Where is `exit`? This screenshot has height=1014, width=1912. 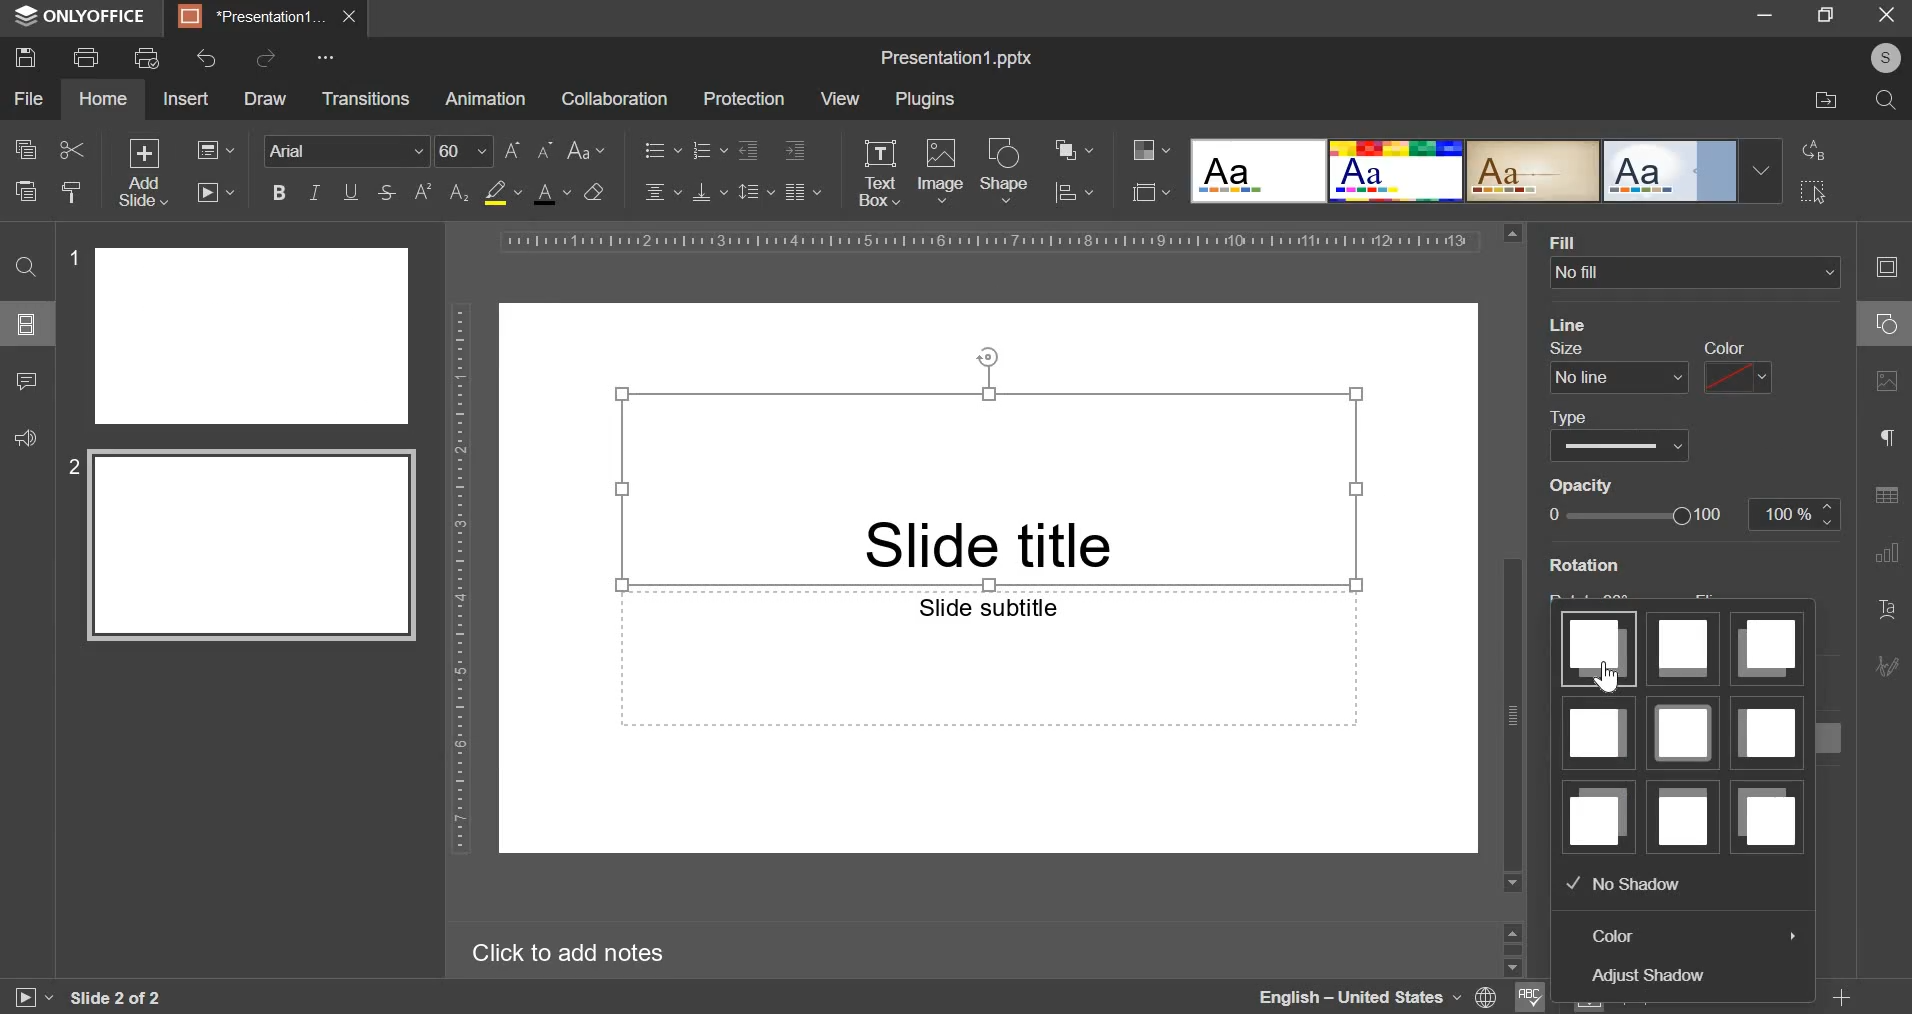 exit is located at coordinates (1888, 13).